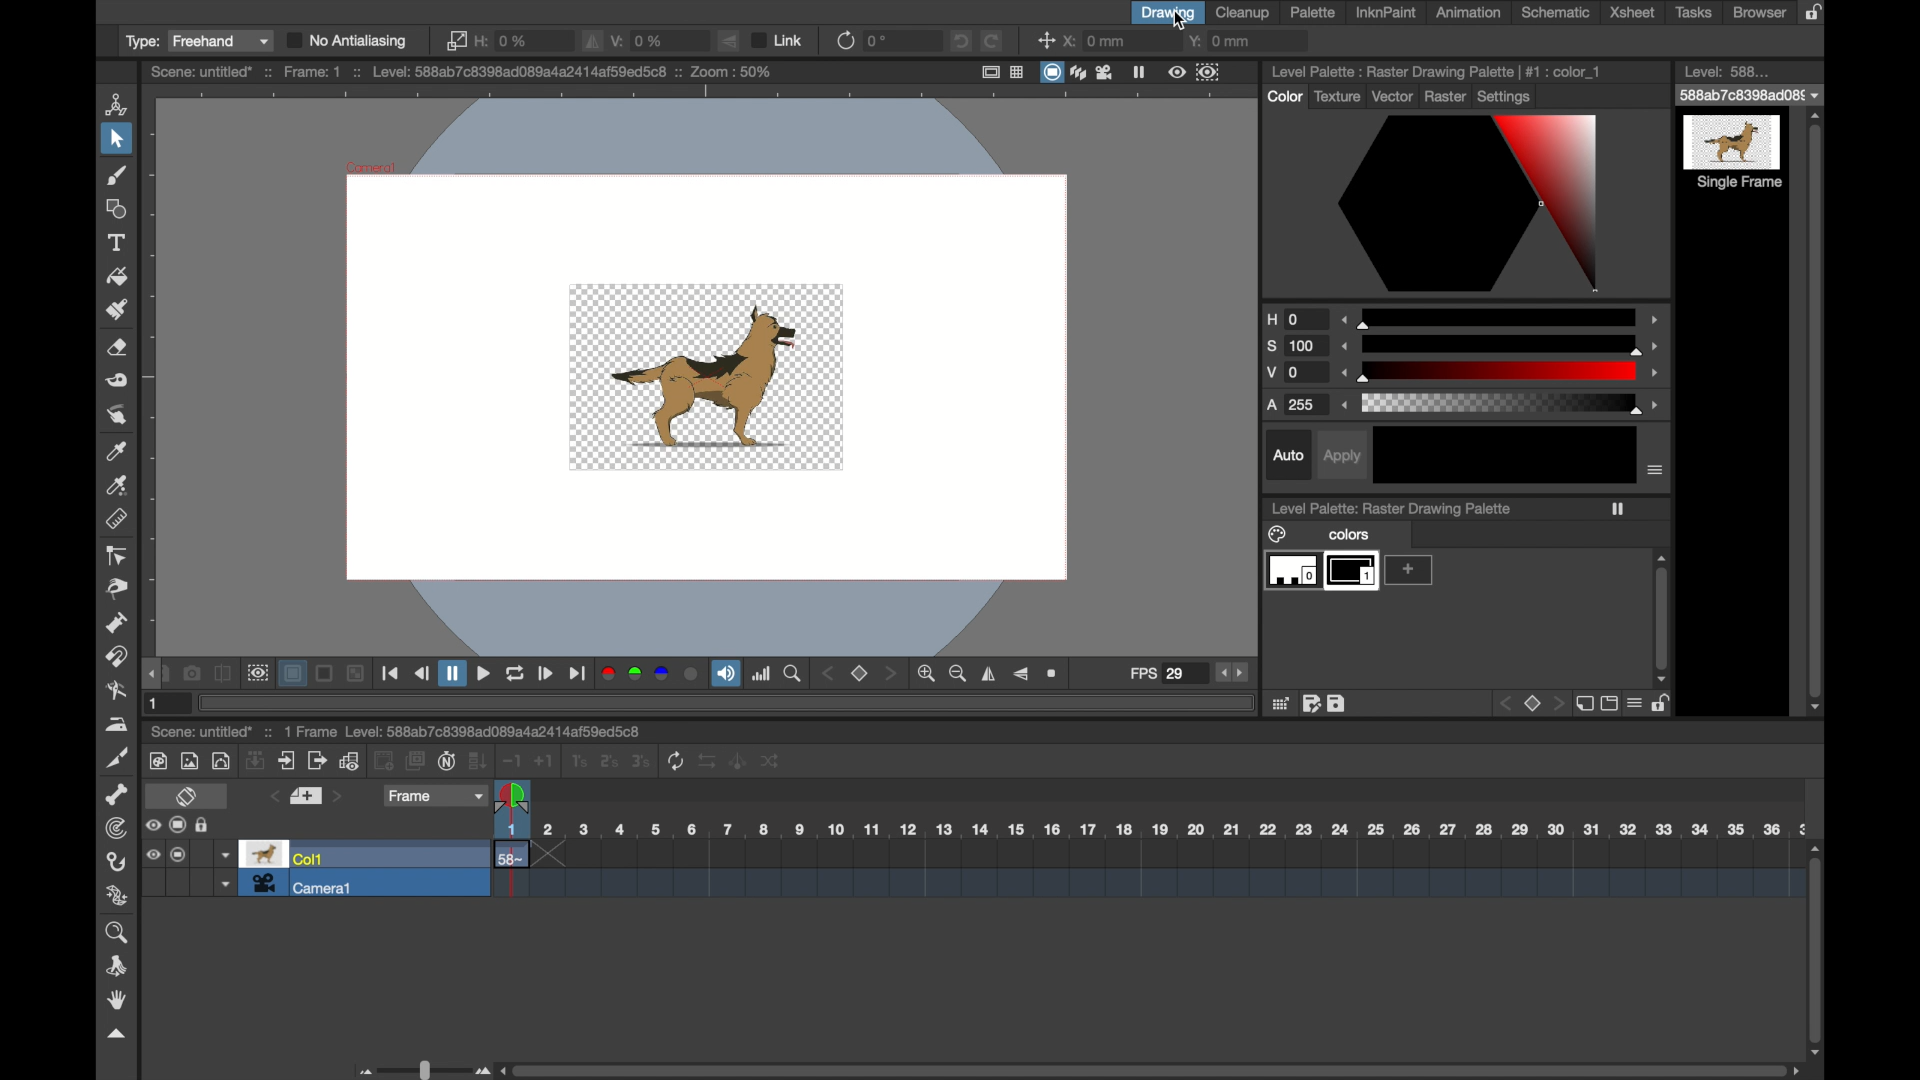 This screenshot has height=1080, width=1920. I want to click on menu, so click(1661, 471).